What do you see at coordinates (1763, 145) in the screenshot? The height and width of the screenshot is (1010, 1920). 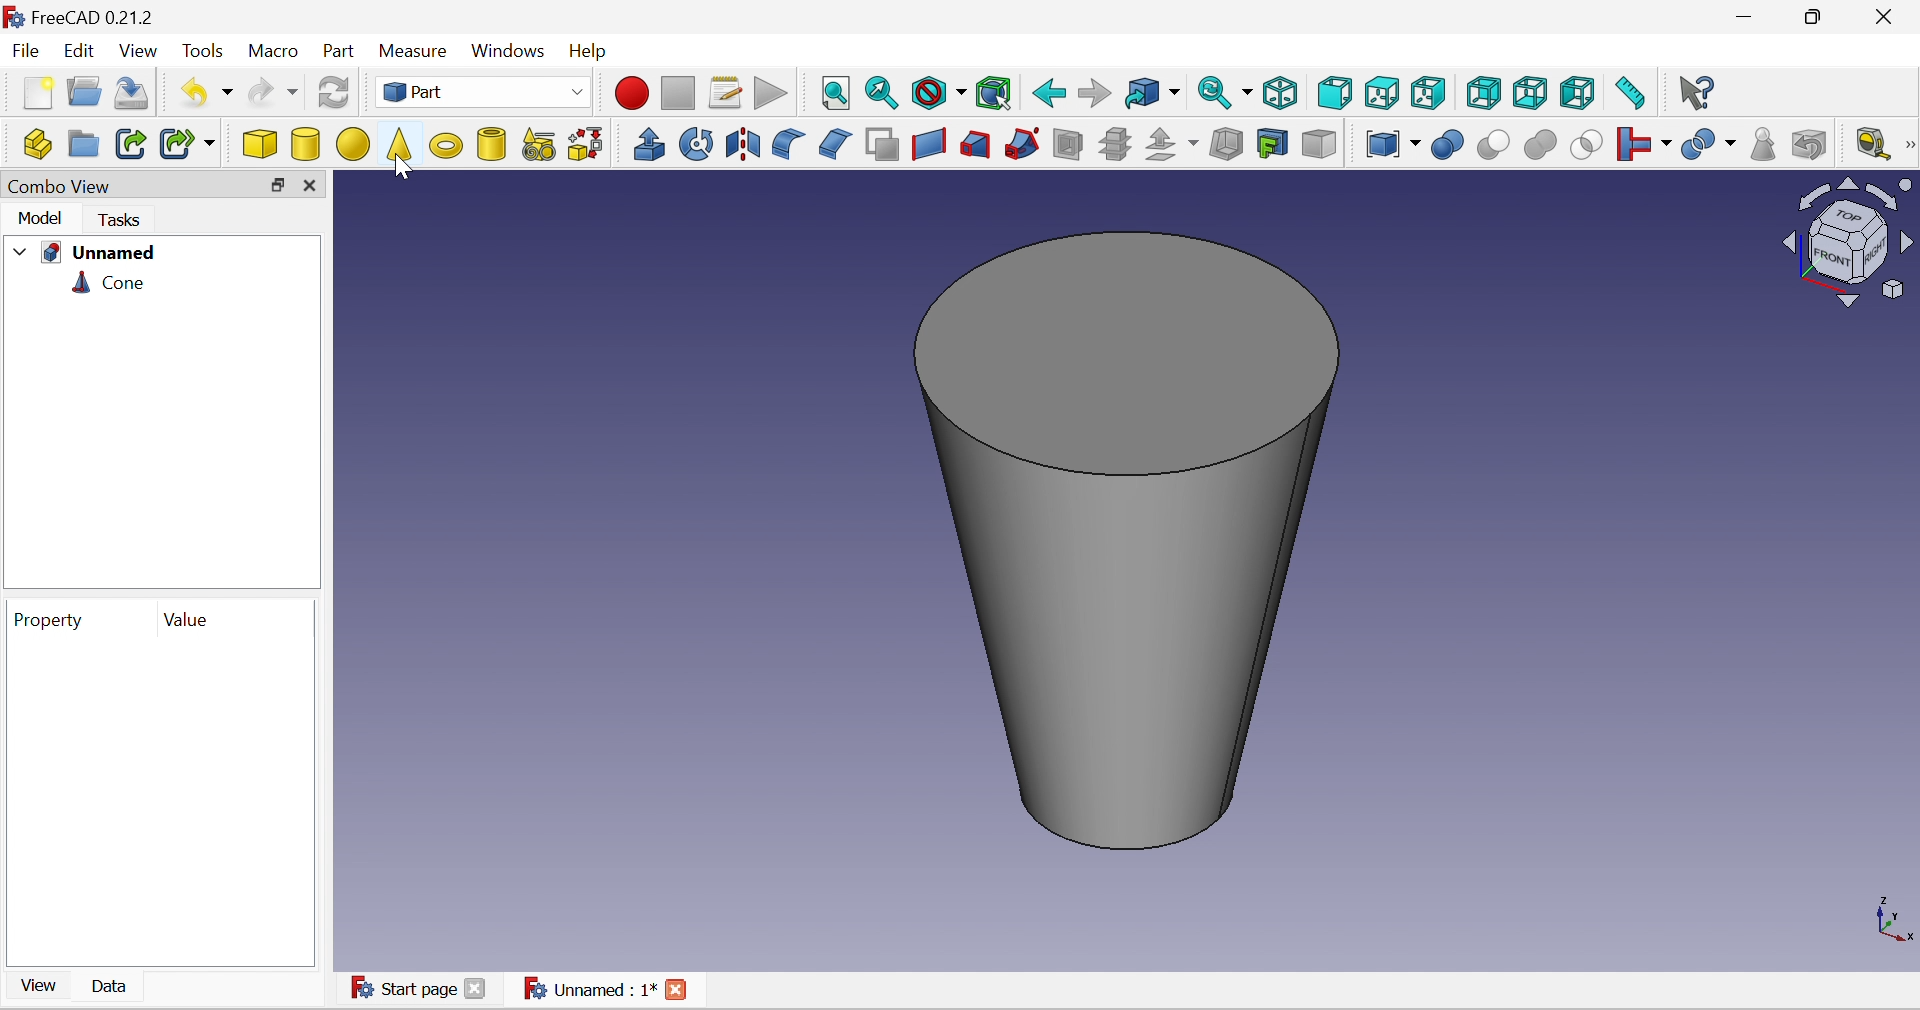 I see `Check geometry` at bounding box center [1763, 145].